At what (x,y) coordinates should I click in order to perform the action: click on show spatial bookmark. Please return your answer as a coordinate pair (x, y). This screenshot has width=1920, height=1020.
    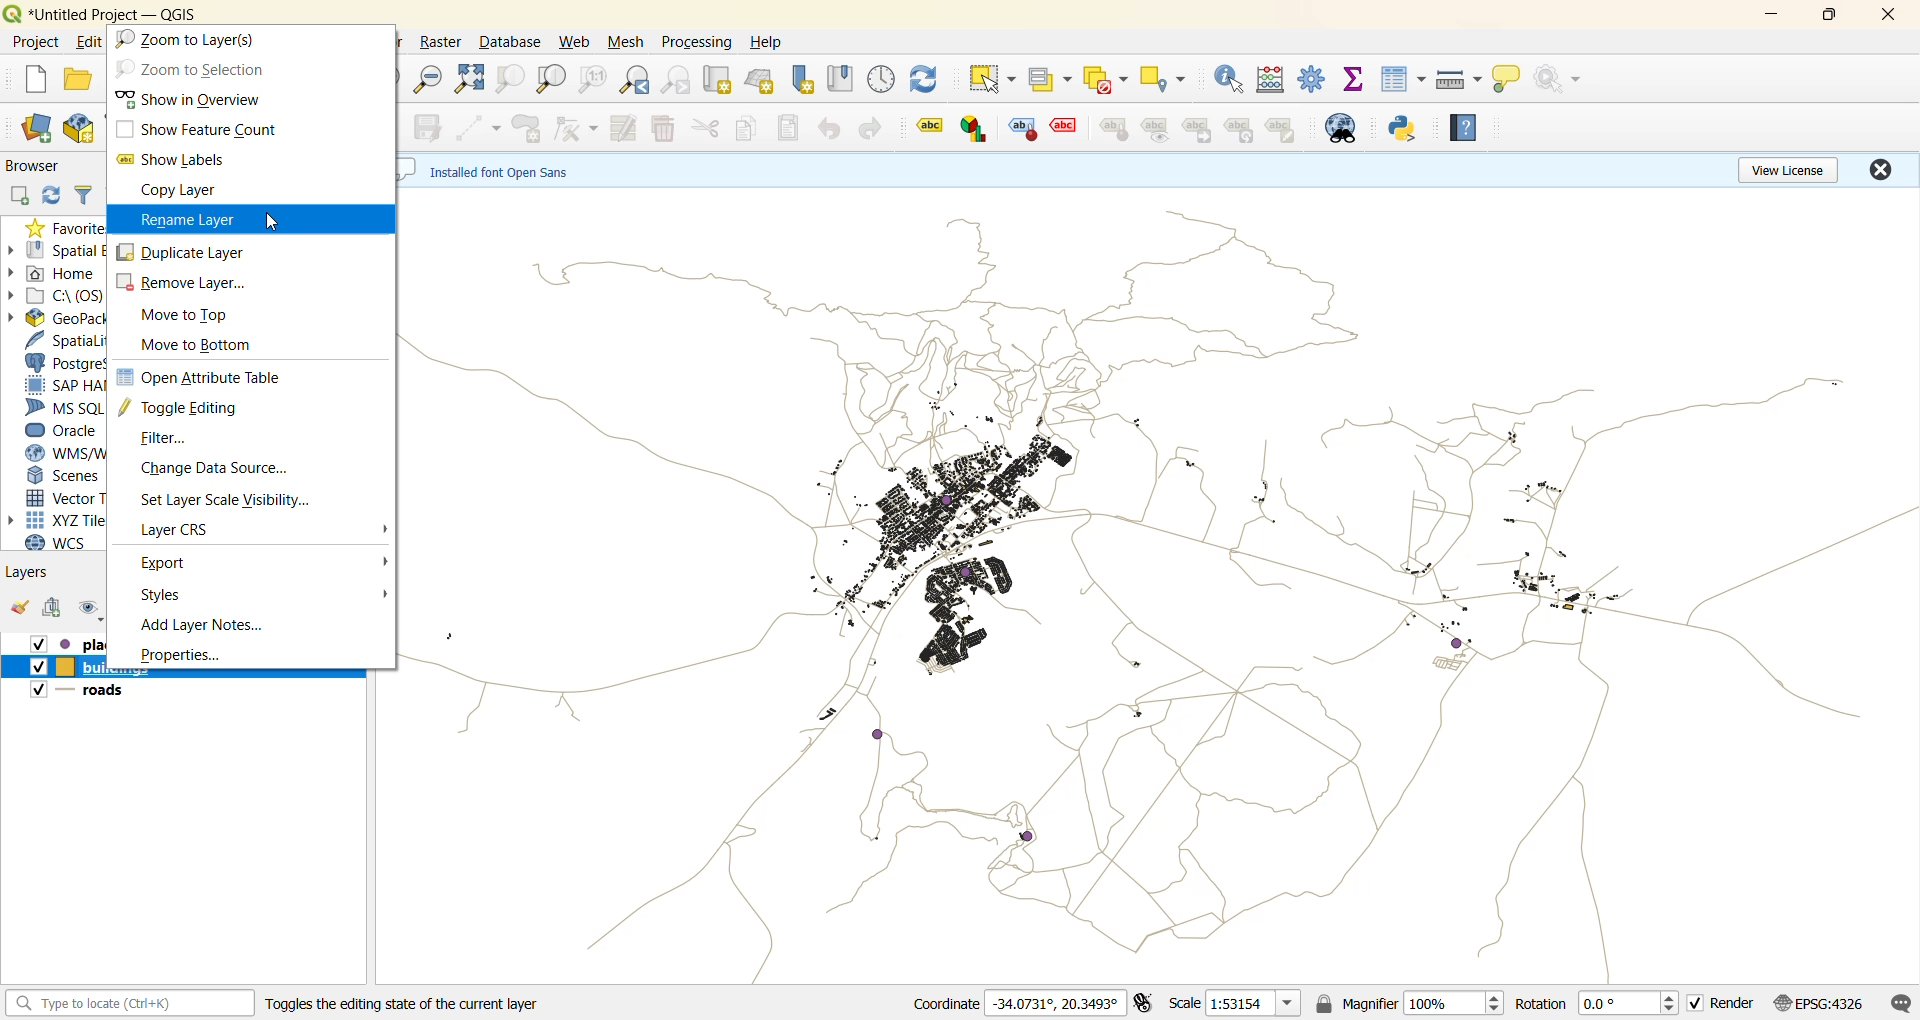
    Looking at the image, I should click on (843, 78).